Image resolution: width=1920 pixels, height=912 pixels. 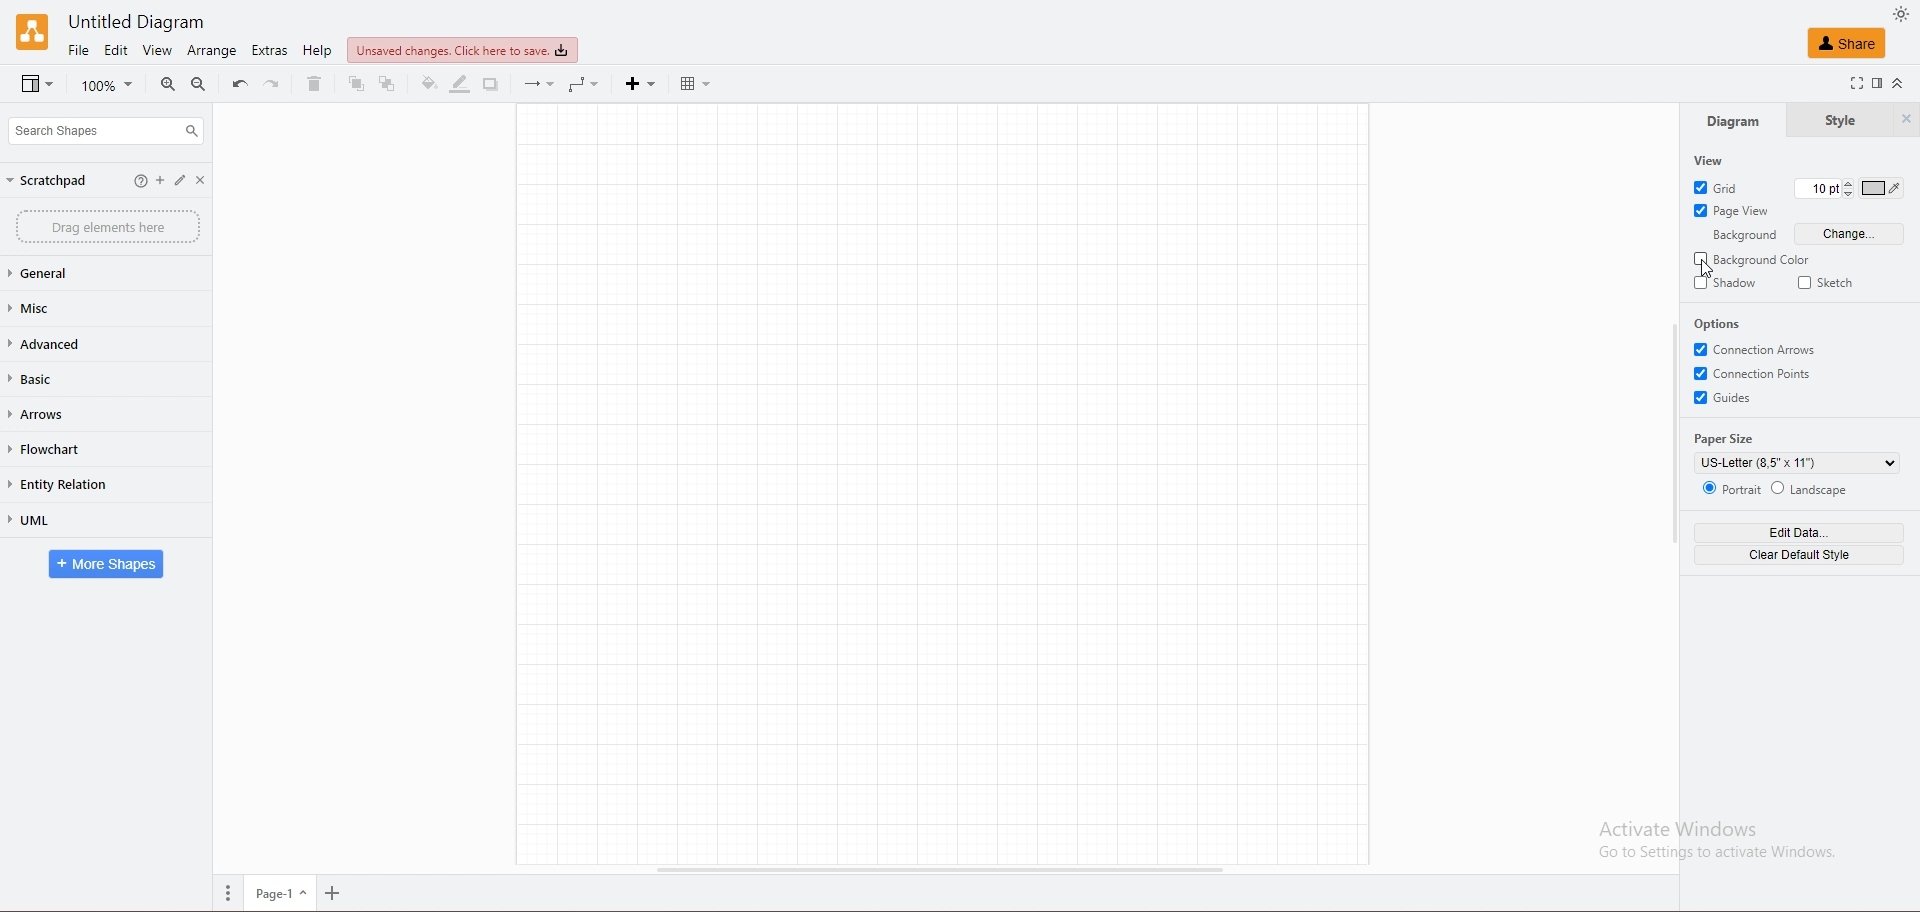 What do you see at coordinates (80, 484) in the screenshot?
I see `entity relation` at bounding box center [80, 484].